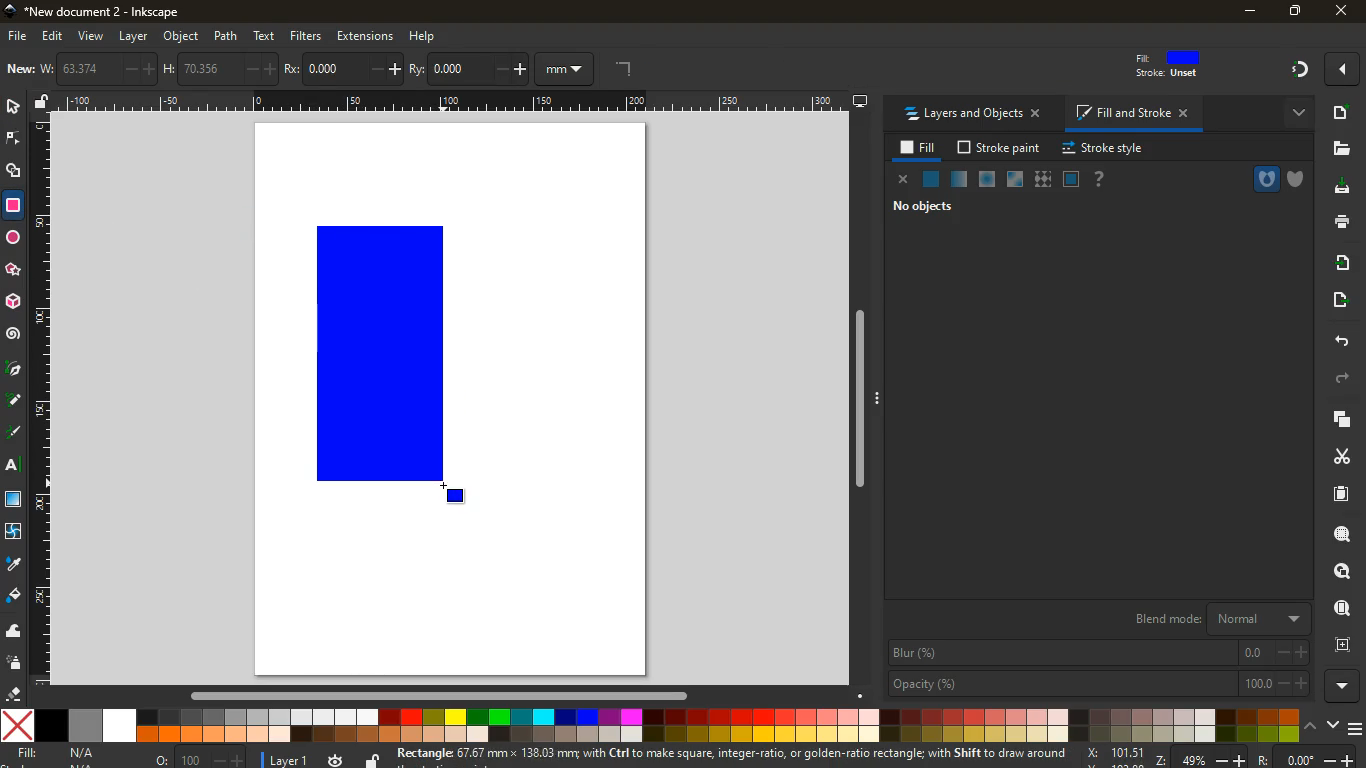 The height and width of the screenshot is (768, 1366). I want to click on , so click(436, 694).